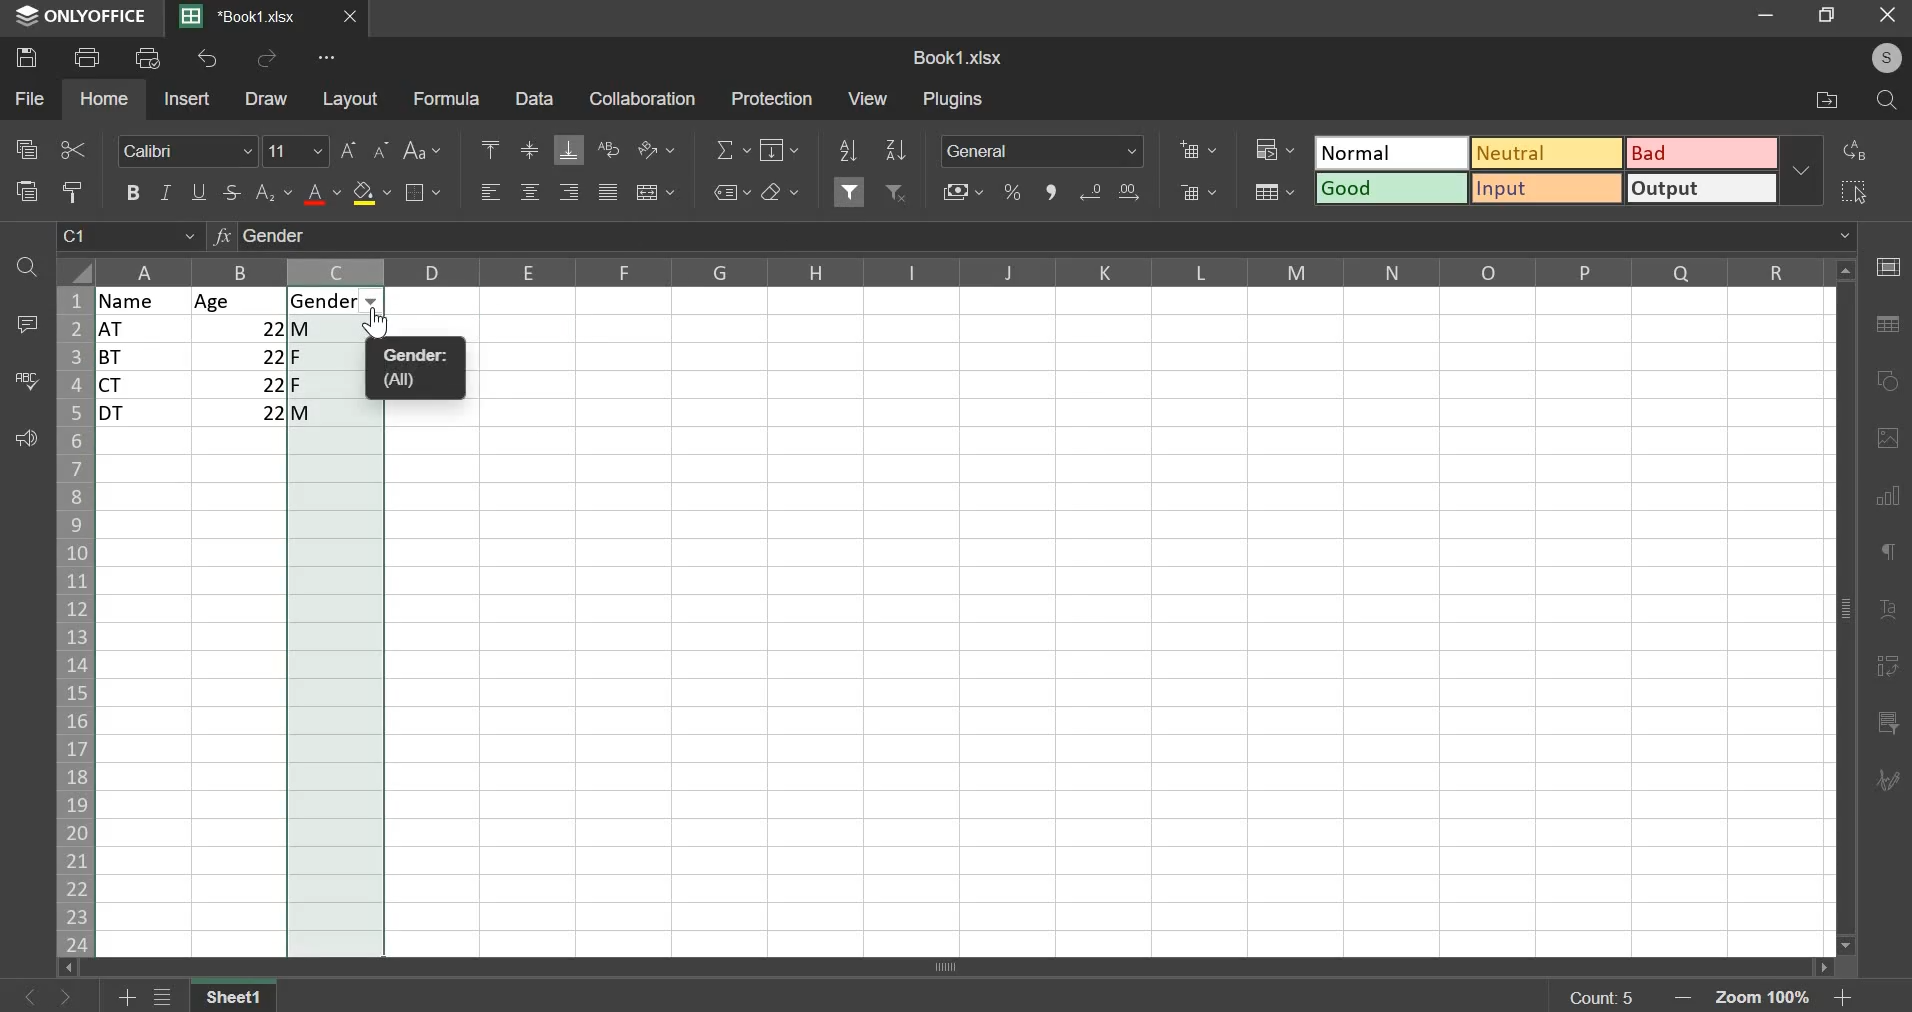  I want to click on zoom out, so click(1687, 998).